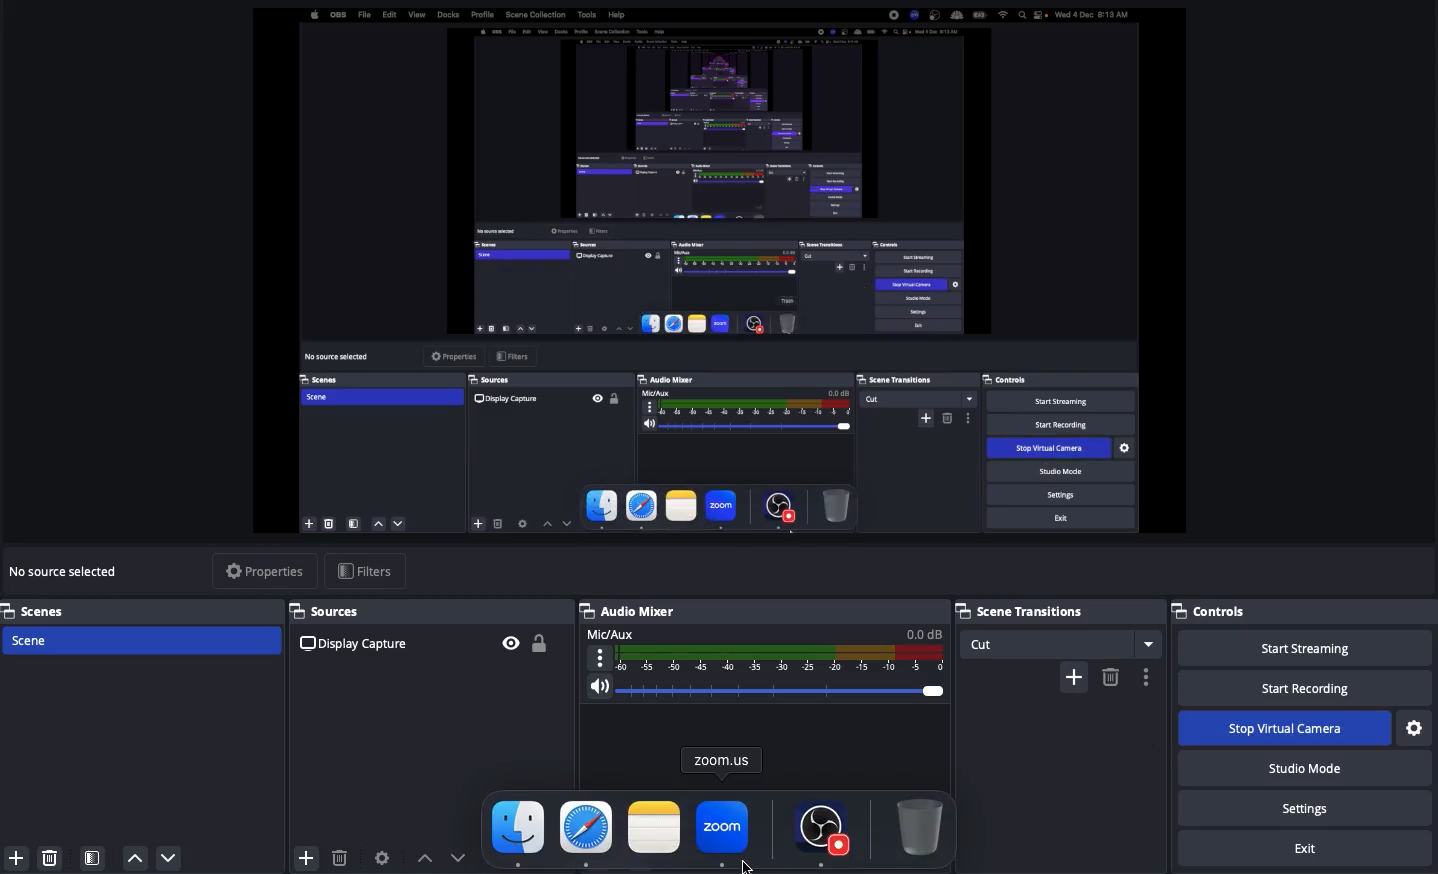  I want to click on No sources selected, so click(67, 572).